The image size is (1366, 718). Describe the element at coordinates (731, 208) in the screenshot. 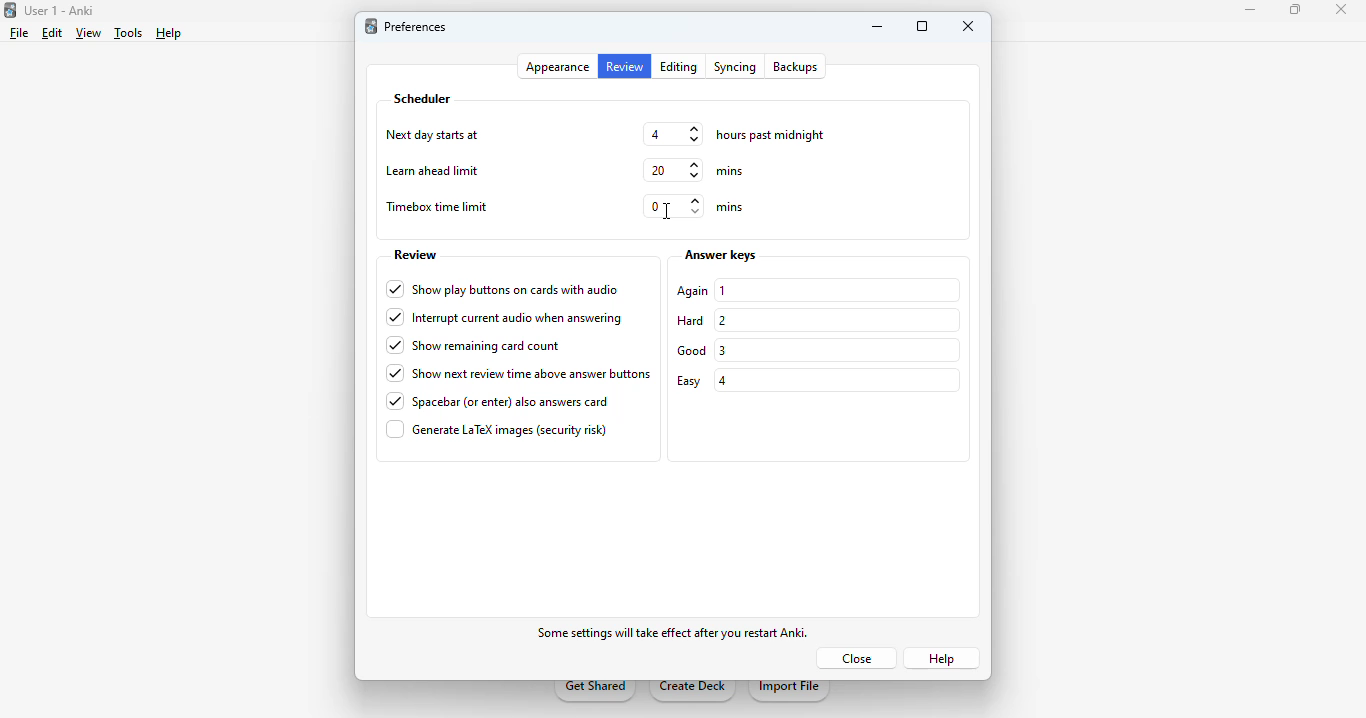

I see `mins` at that location.